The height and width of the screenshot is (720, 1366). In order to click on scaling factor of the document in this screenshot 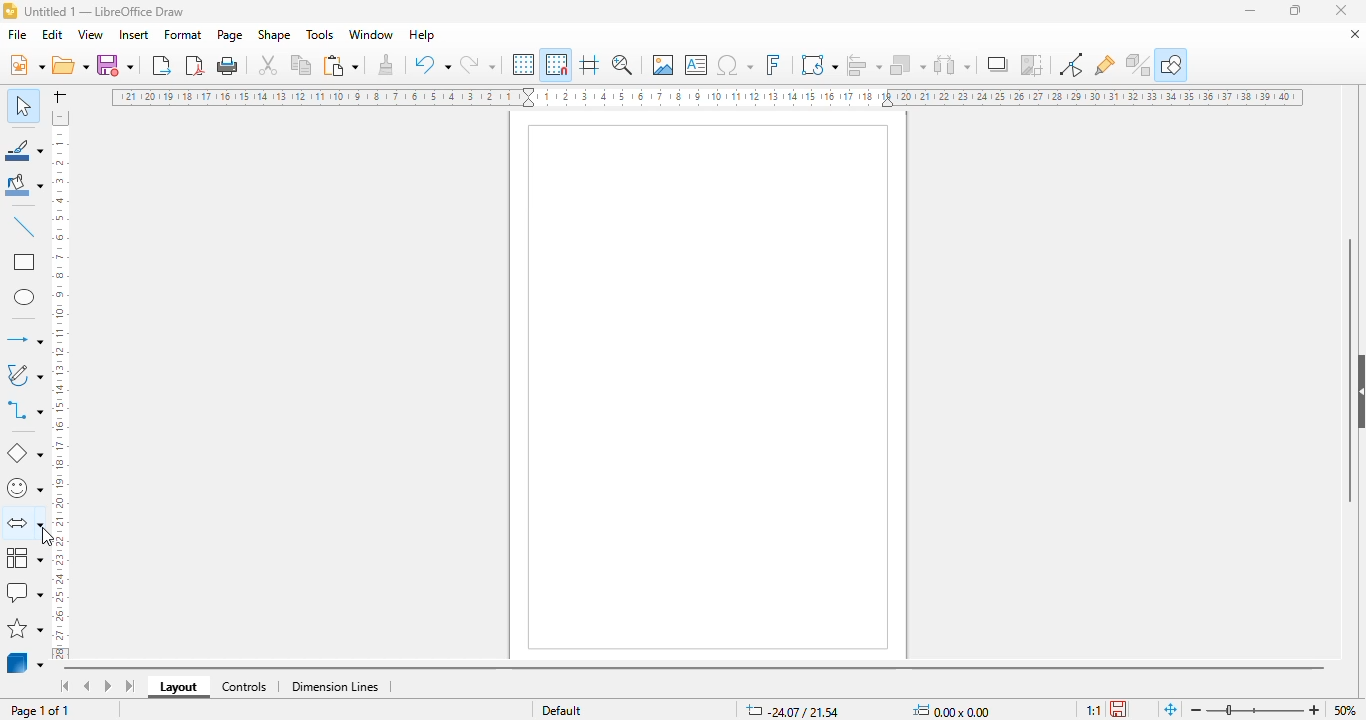, I will do `click(1093, 710)`.